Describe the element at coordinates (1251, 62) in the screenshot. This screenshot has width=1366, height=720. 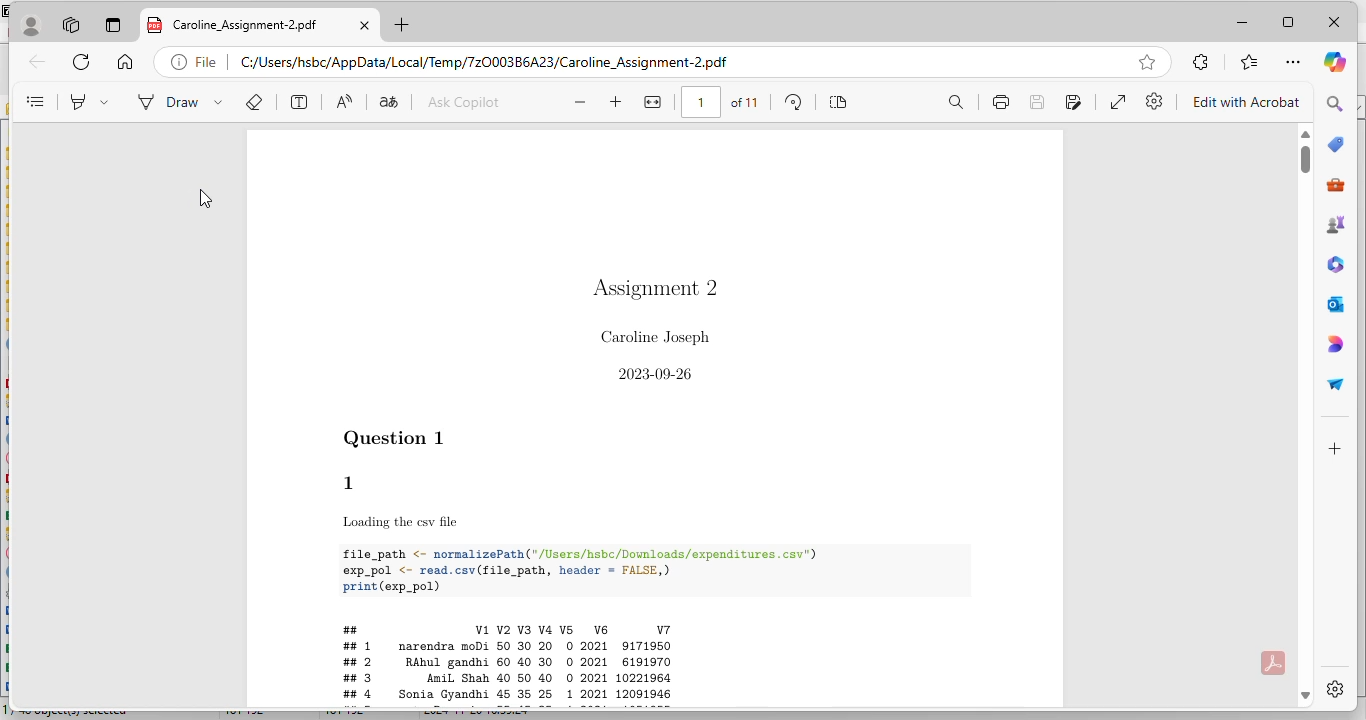
I see `favorites` at that location.